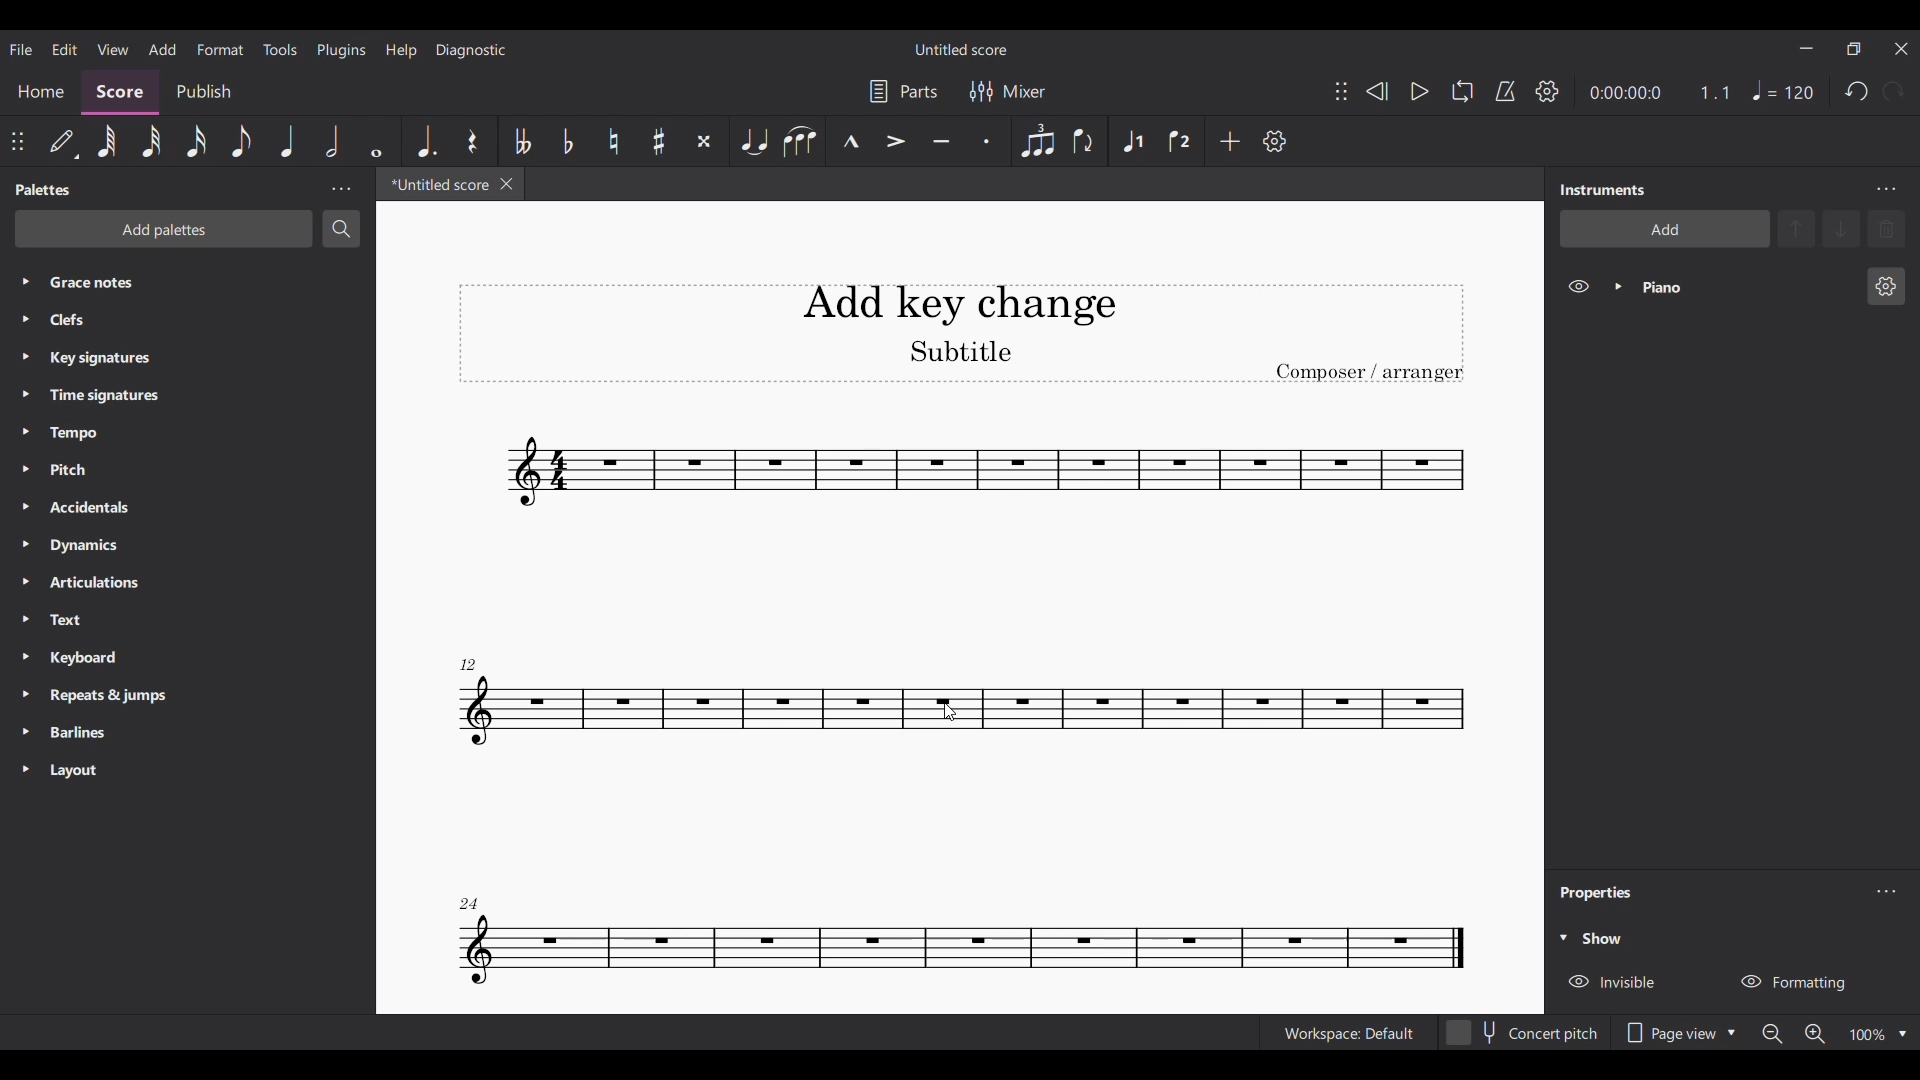 This screenshot has height=1080, width=1920. Describe the element at coordinates (659, 140) in the screenshot. I see `Toggle sharp` at that location.